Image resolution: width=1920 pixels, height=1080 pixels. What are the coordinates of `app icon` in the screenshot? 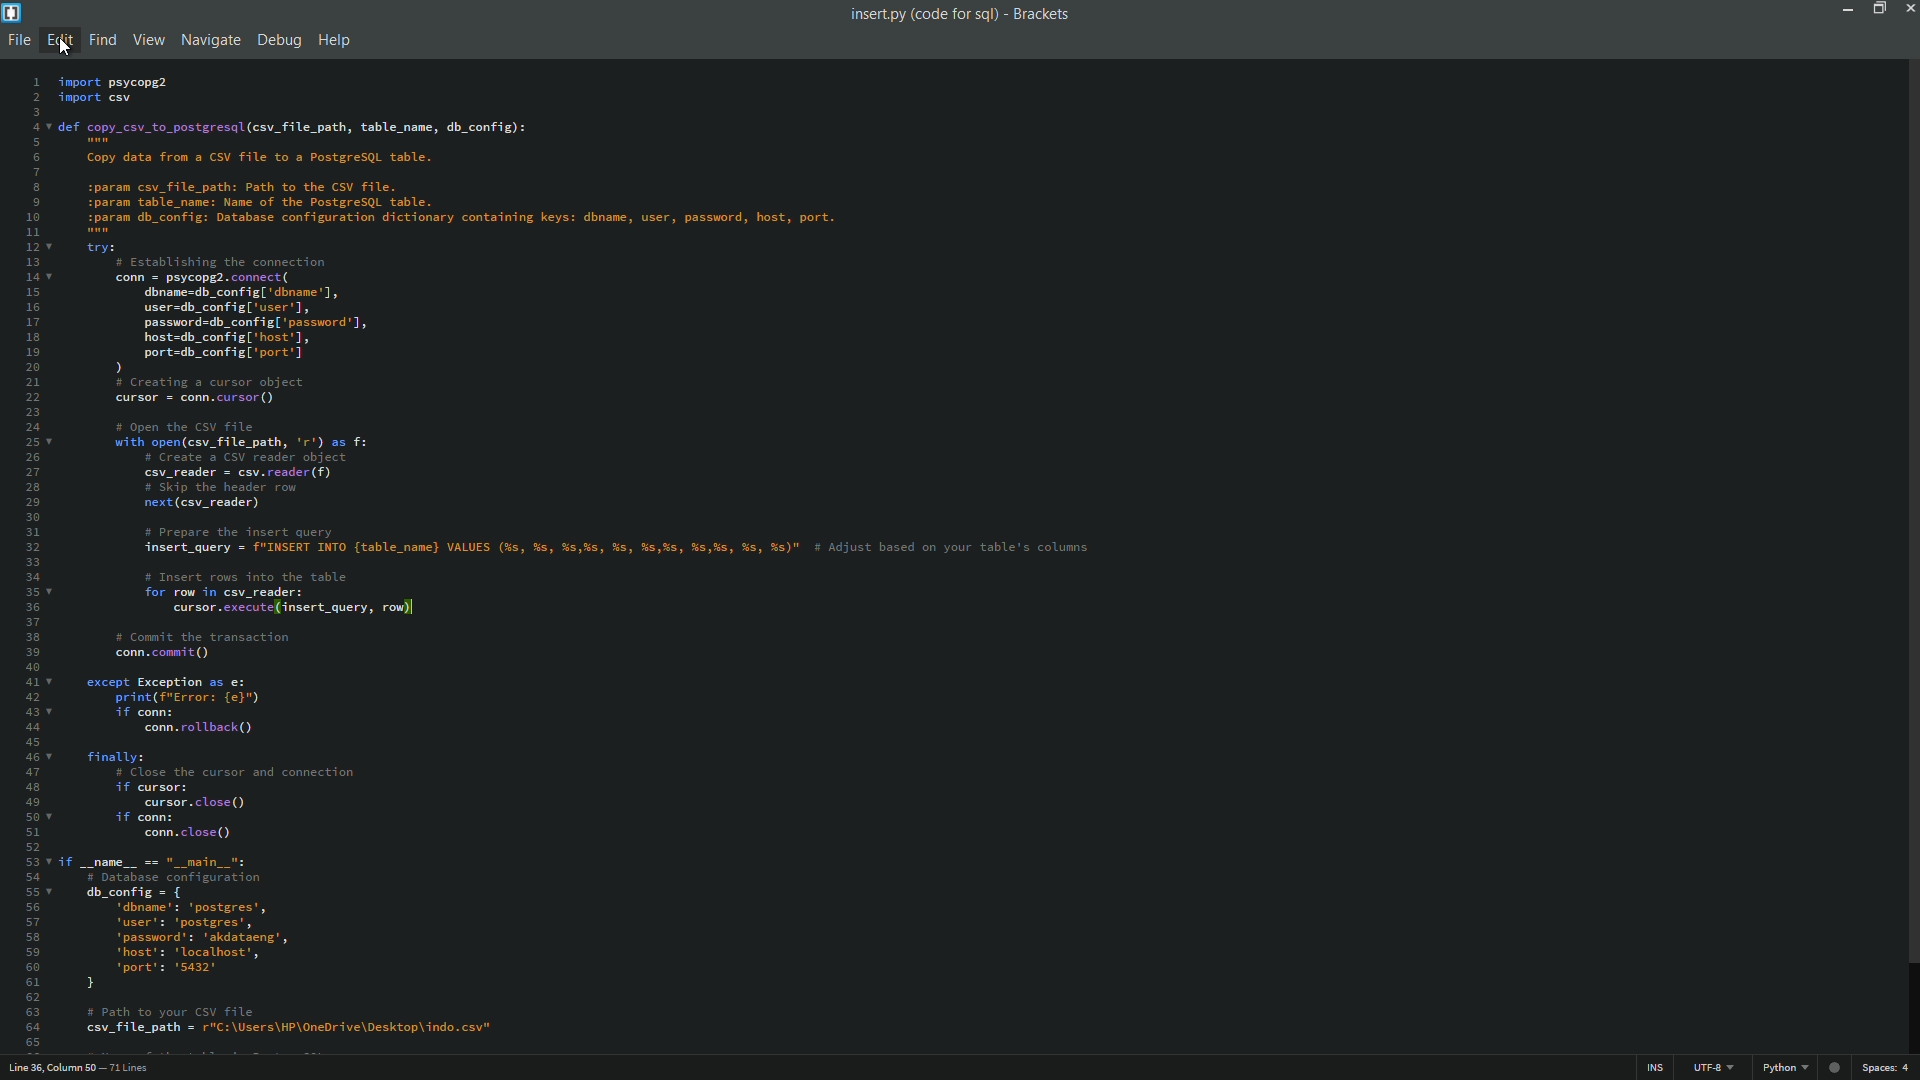 It's located at (12, 12).